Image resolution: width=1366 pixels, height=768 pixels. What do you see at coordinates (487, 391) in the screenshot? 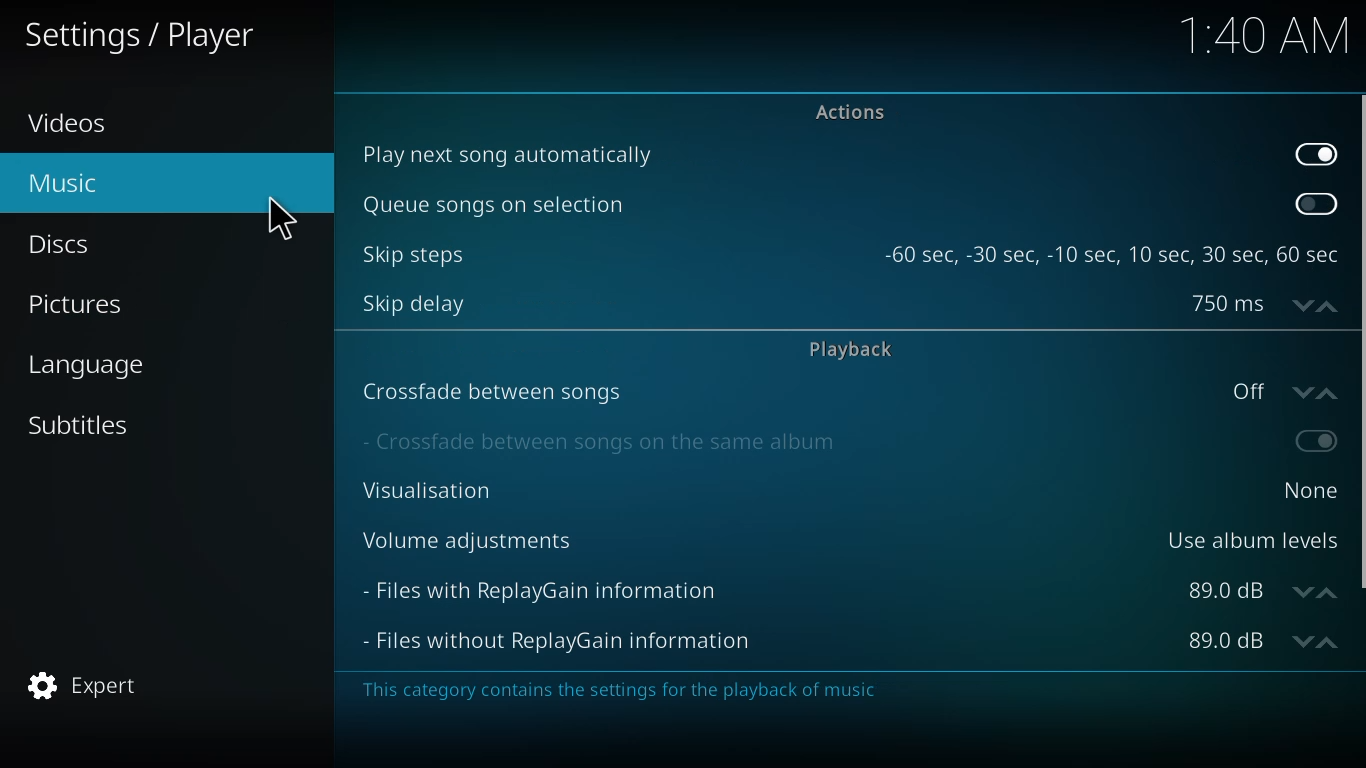
I see `crossfade between songs` at bounding box center [487, 391].